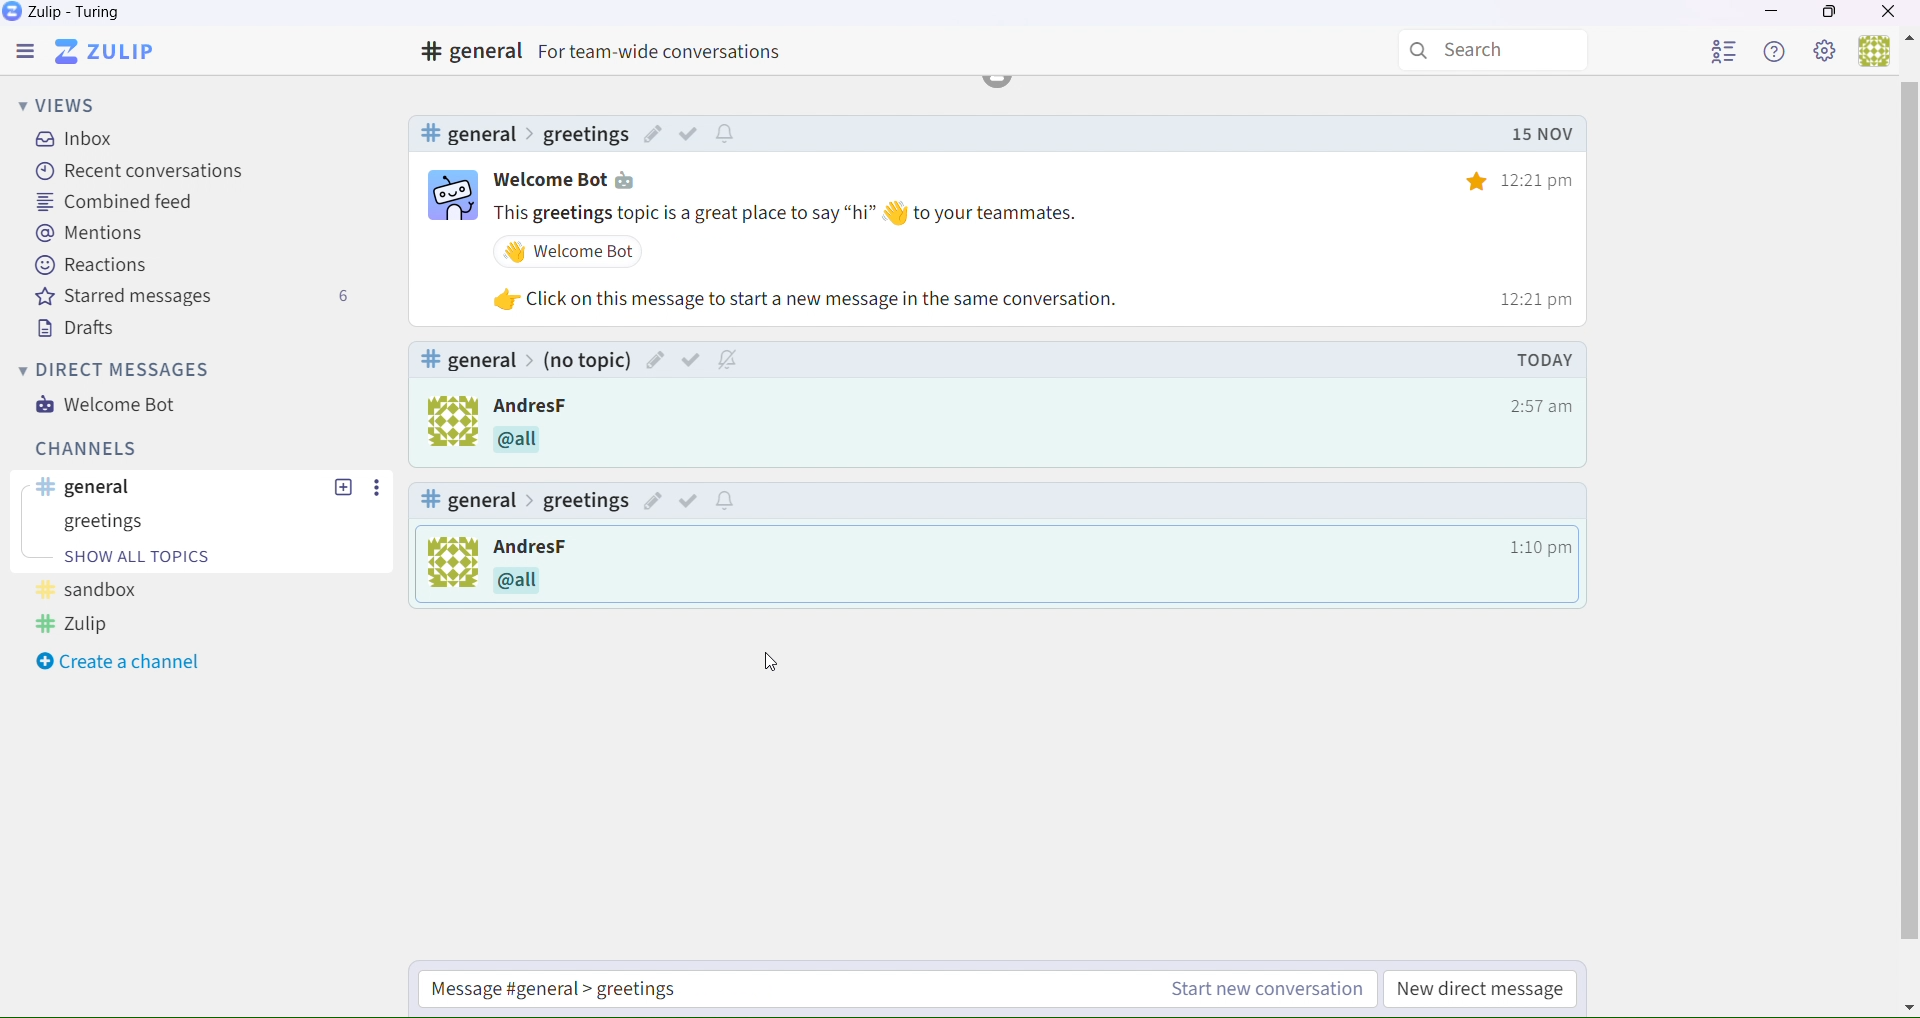  What do you see at coordinates (1831, 16) in the screenshot?
I see `Box` at bounding box center [1831, 16].